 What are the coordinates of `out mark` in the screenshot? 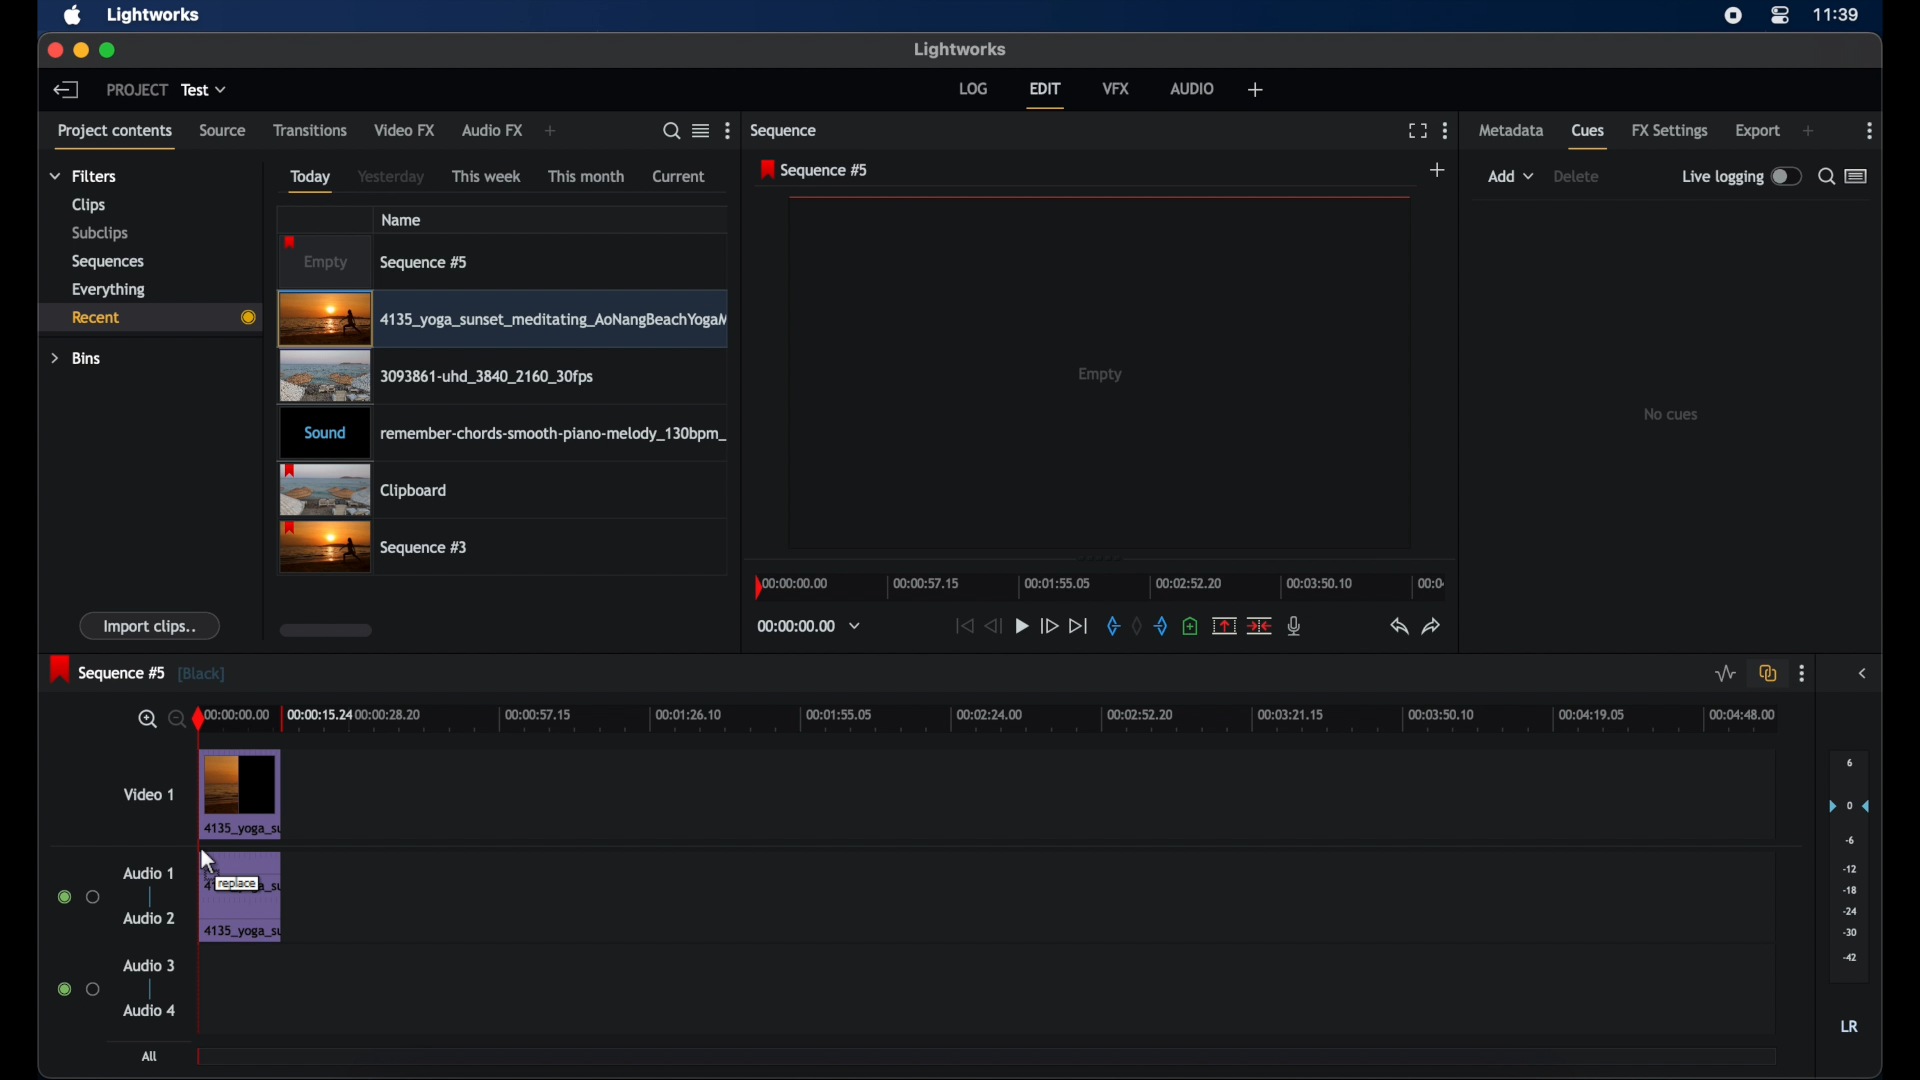 It's located at (1164, 627).